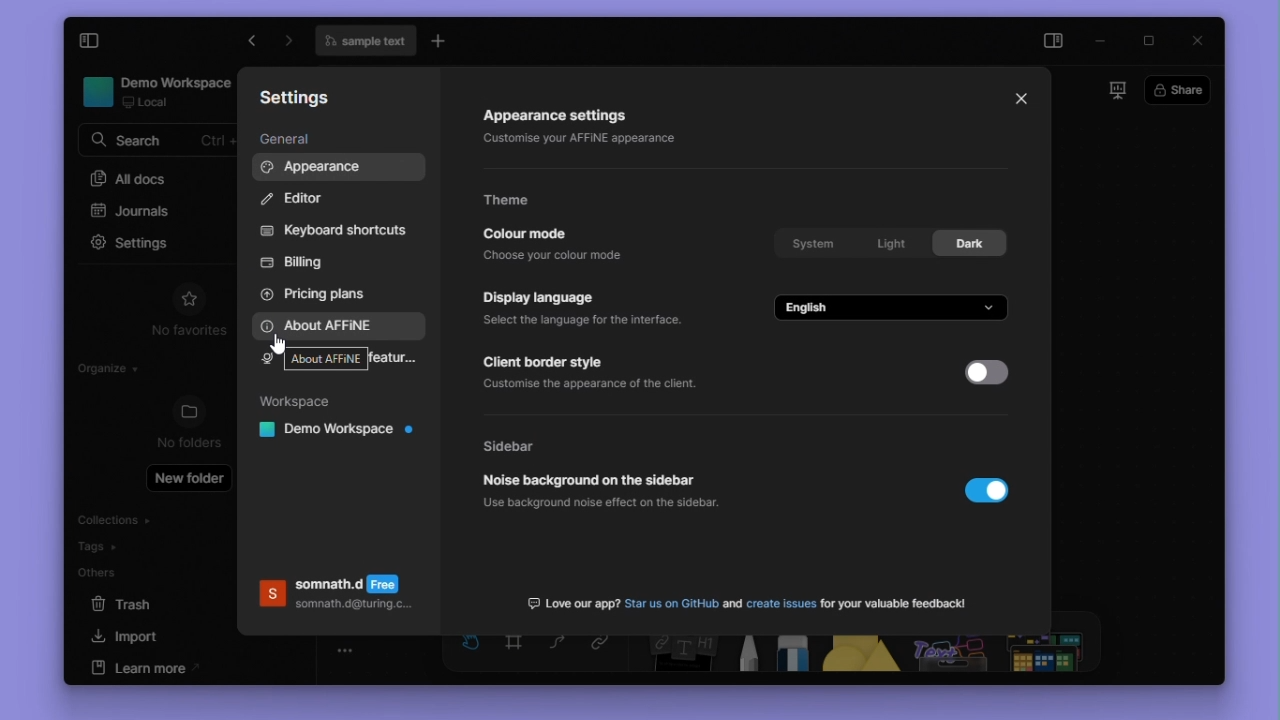 Image resolution: width=1280 pixels, height=720 pixels. What do you see at coordinates (592, 130) in the screenshot?
I see `Appearance settings` at bounding box center [592, 130].